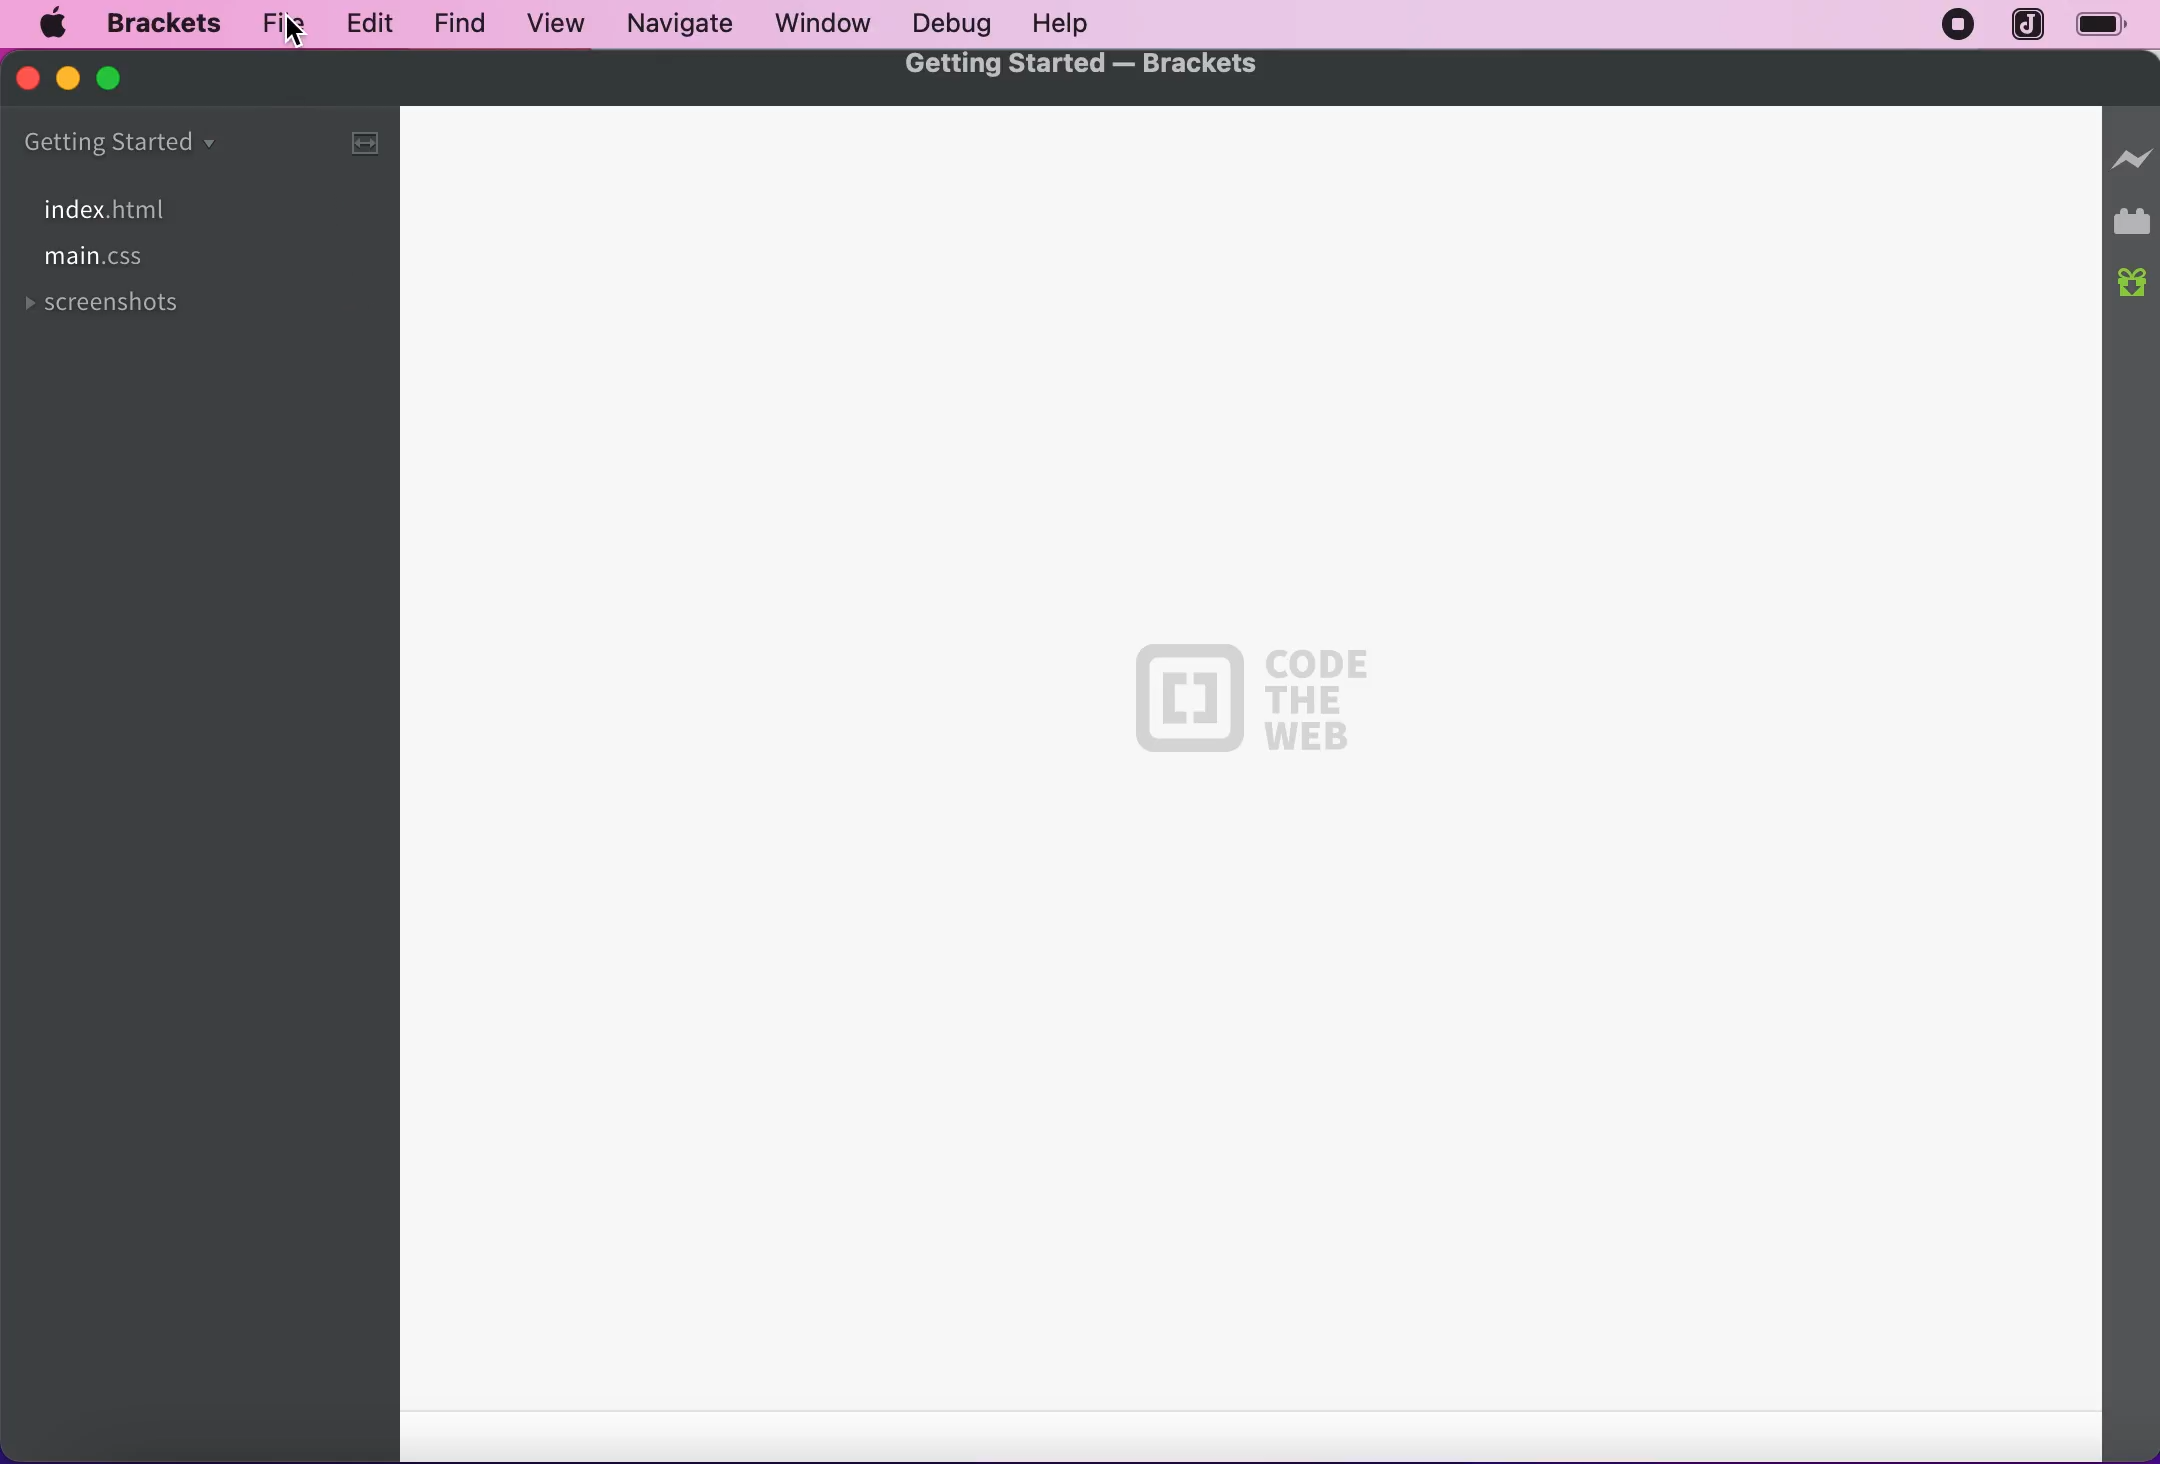  What do you see at coordinates (100, 260) in the screenshot?
I see `main.css` at bounding box center [100, 260].